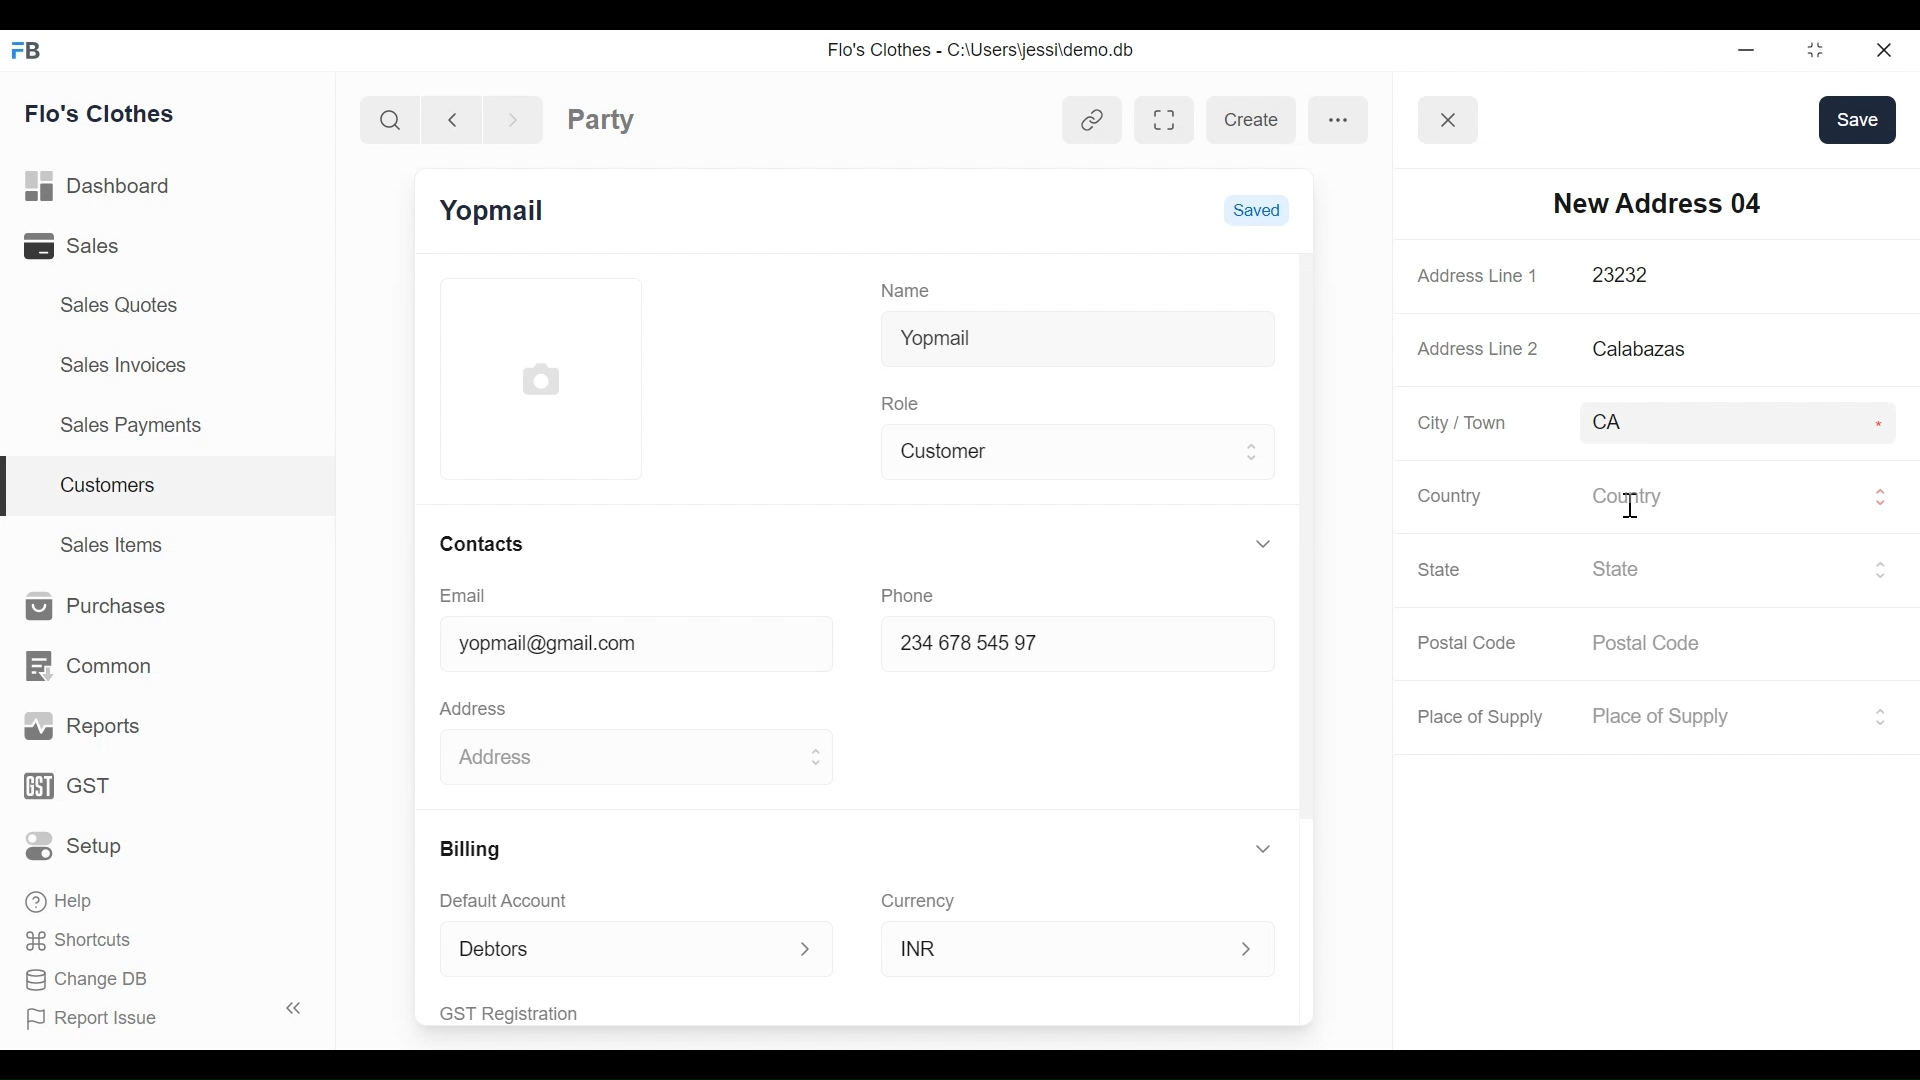  Describe the element at coordinates (1484, 717) in the screenshot. I see `Place of Supply` at that location.